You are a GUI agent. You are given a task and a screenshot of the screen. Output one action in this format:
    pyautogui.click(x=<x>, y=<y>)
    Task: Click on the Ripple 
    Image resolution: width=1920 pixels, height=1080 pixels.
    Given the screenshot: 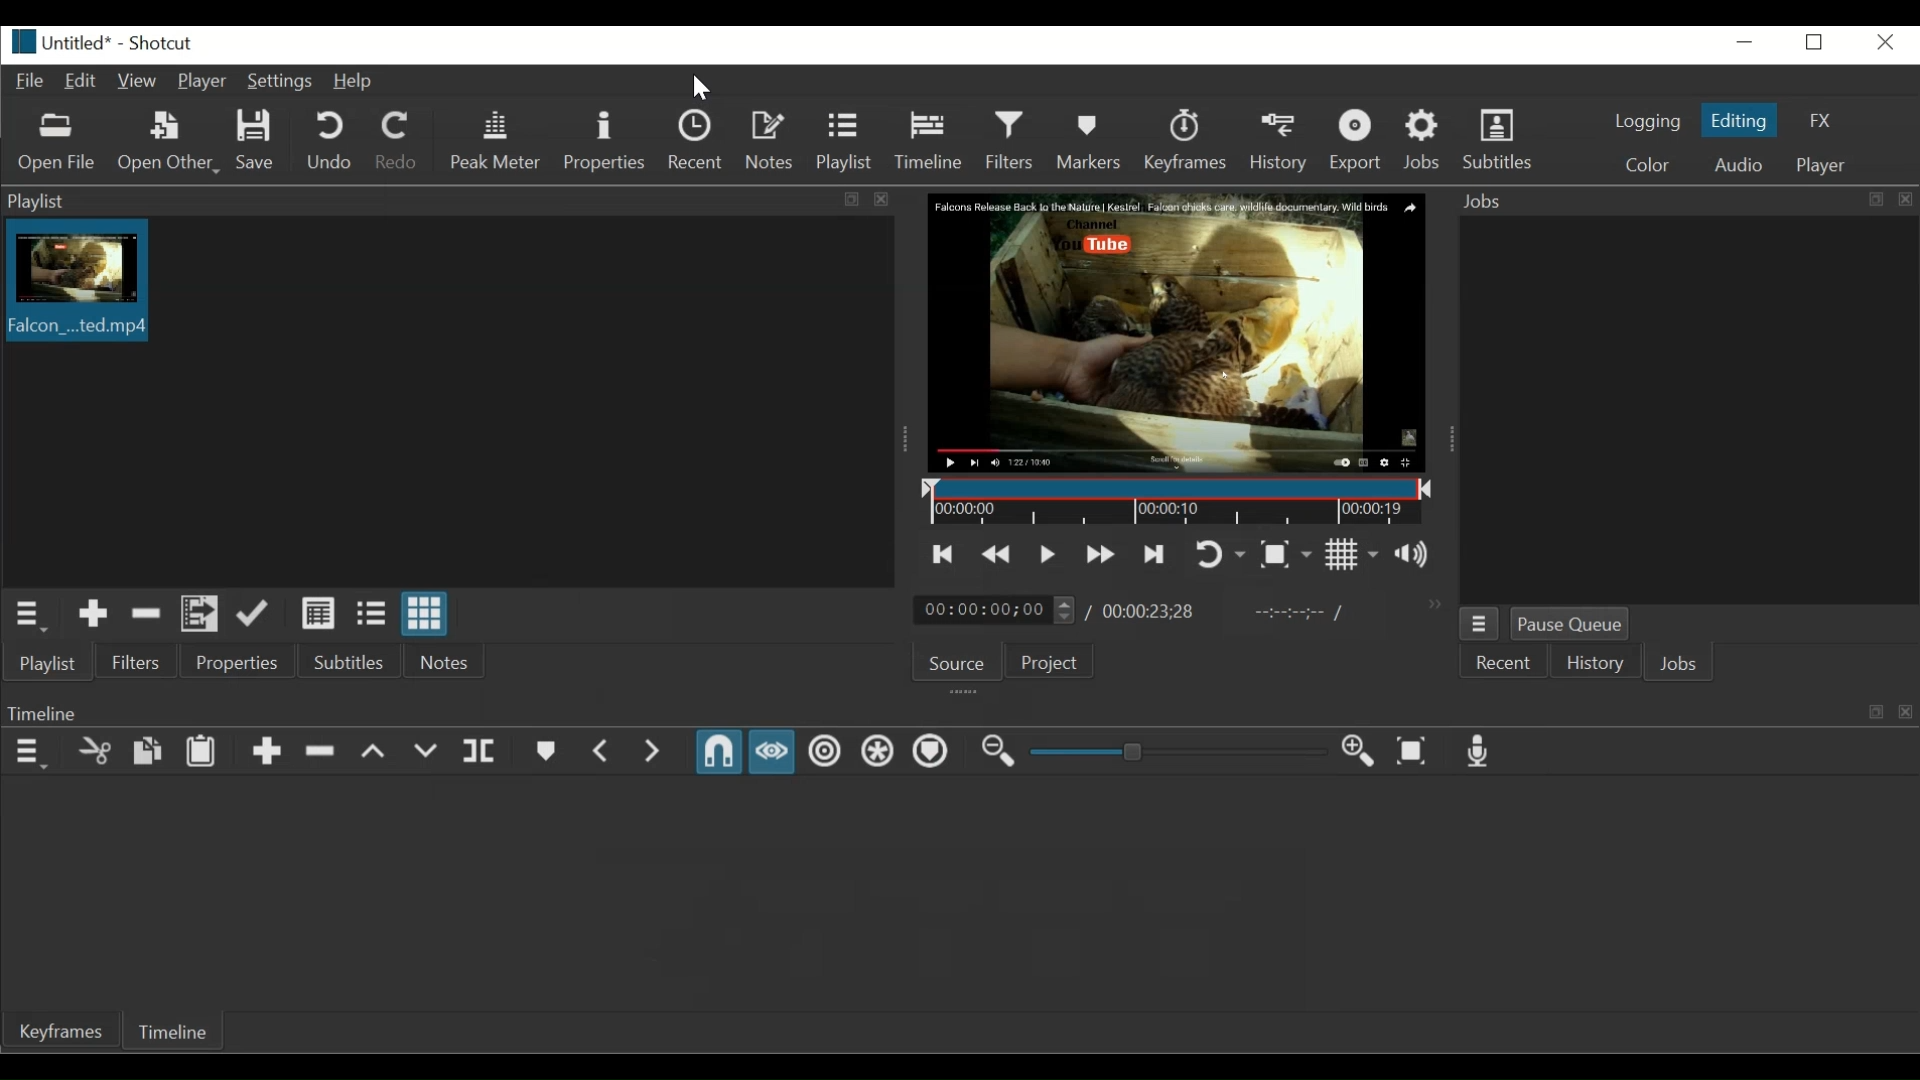 What is the action you would take?
    pyautogui.click(x=826, y=750)
    